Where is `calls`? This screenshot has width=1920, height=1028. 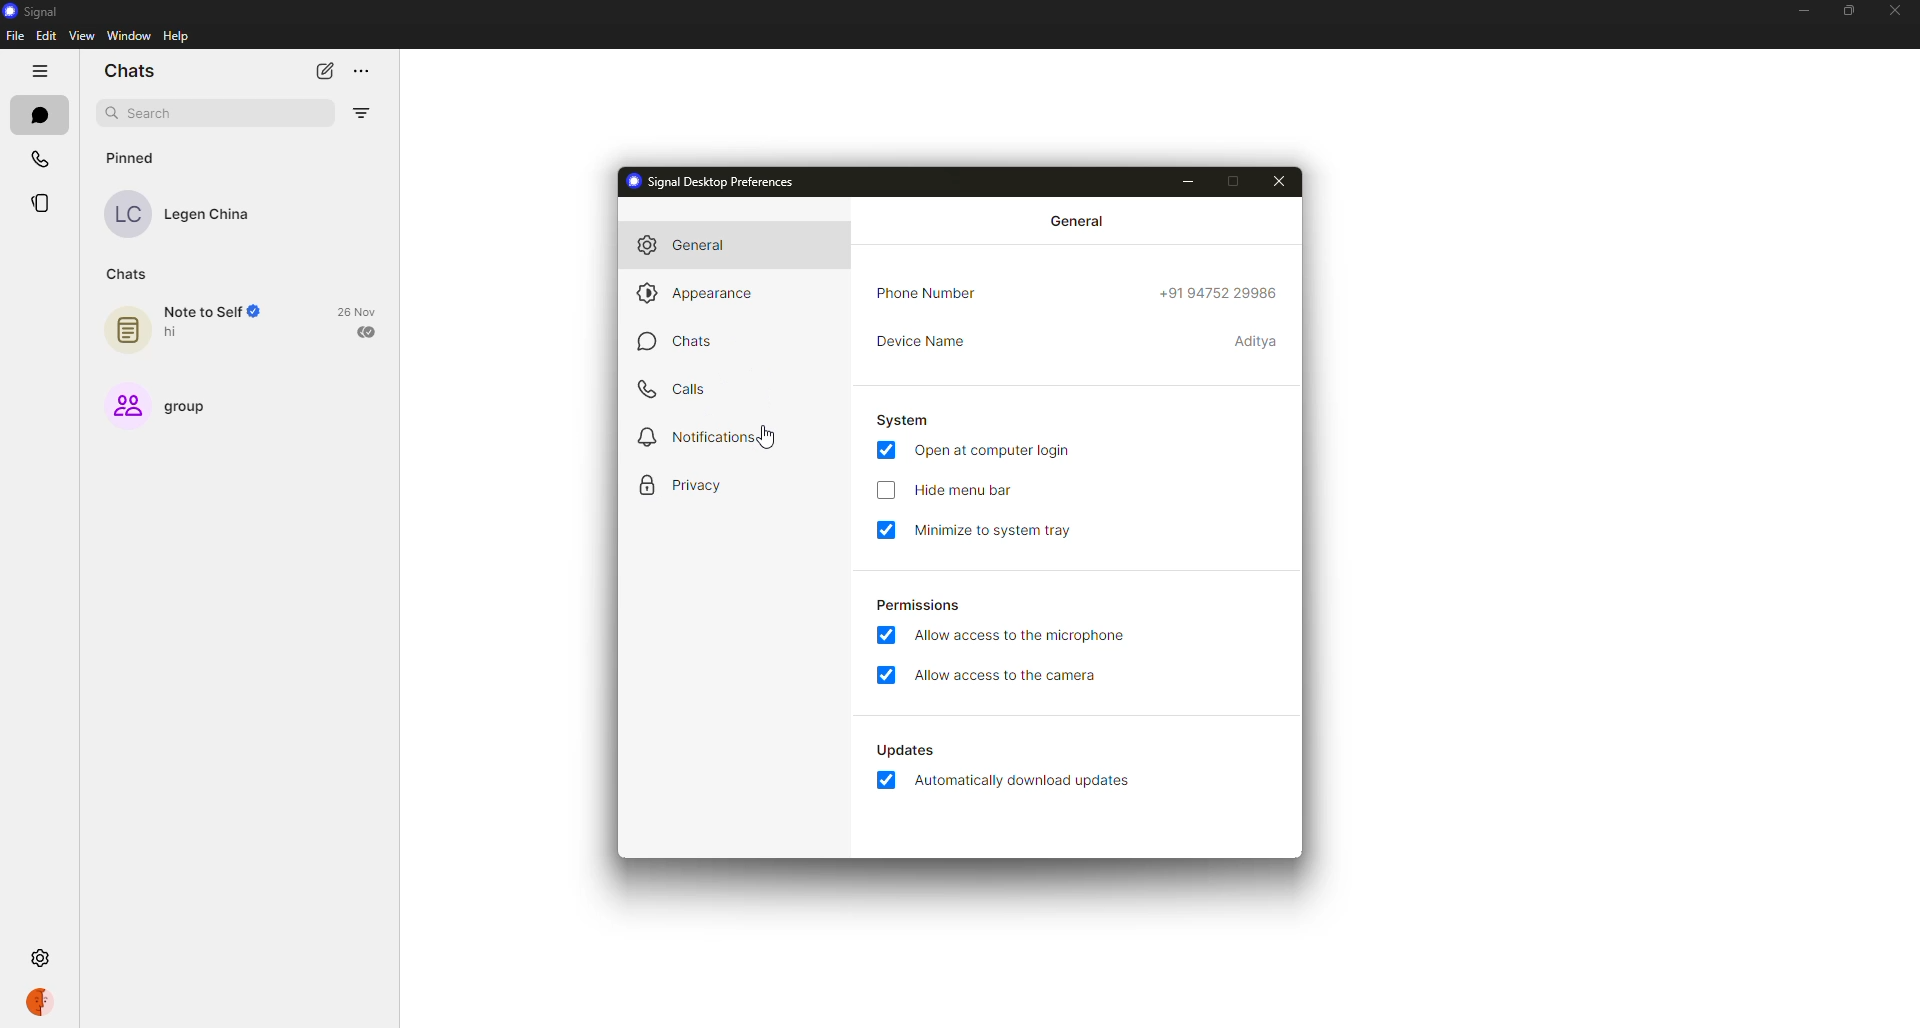
calls is located at coordinates (40, 158).